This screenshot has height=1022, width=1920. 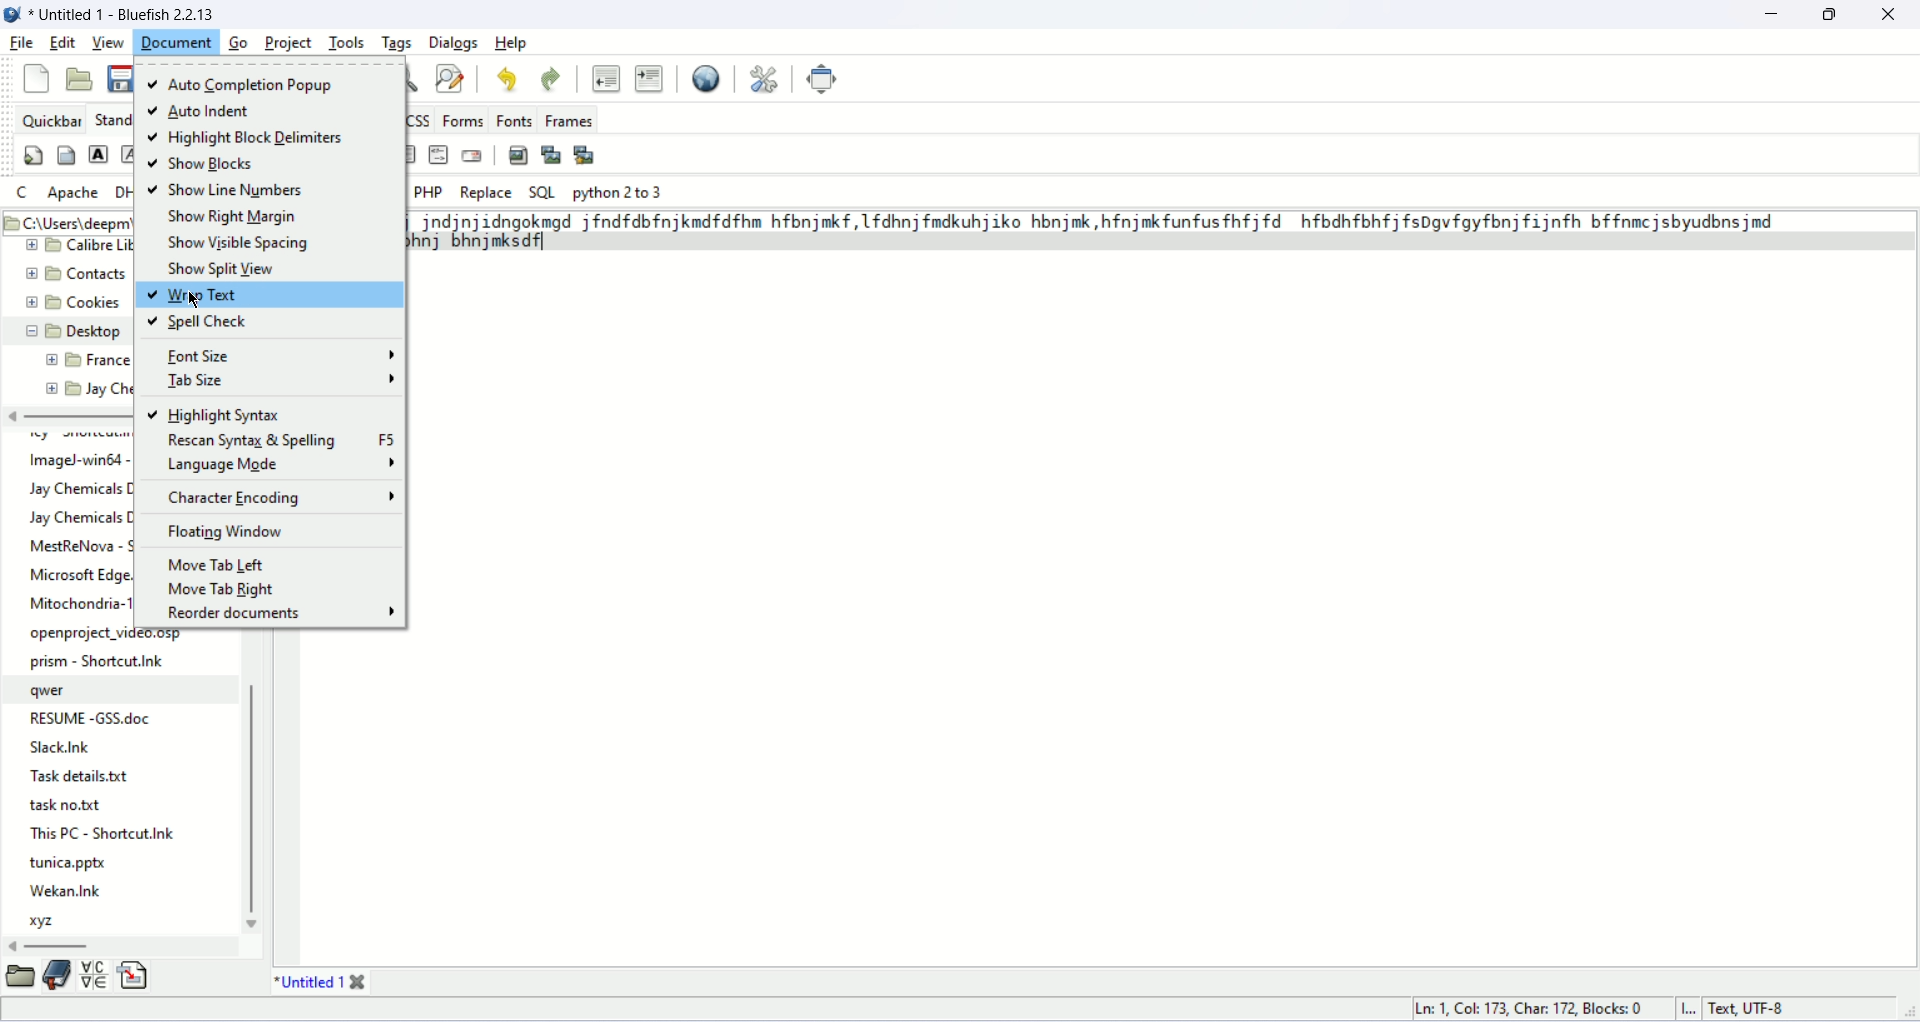 I want to click on C, so click(x=19, y=191).